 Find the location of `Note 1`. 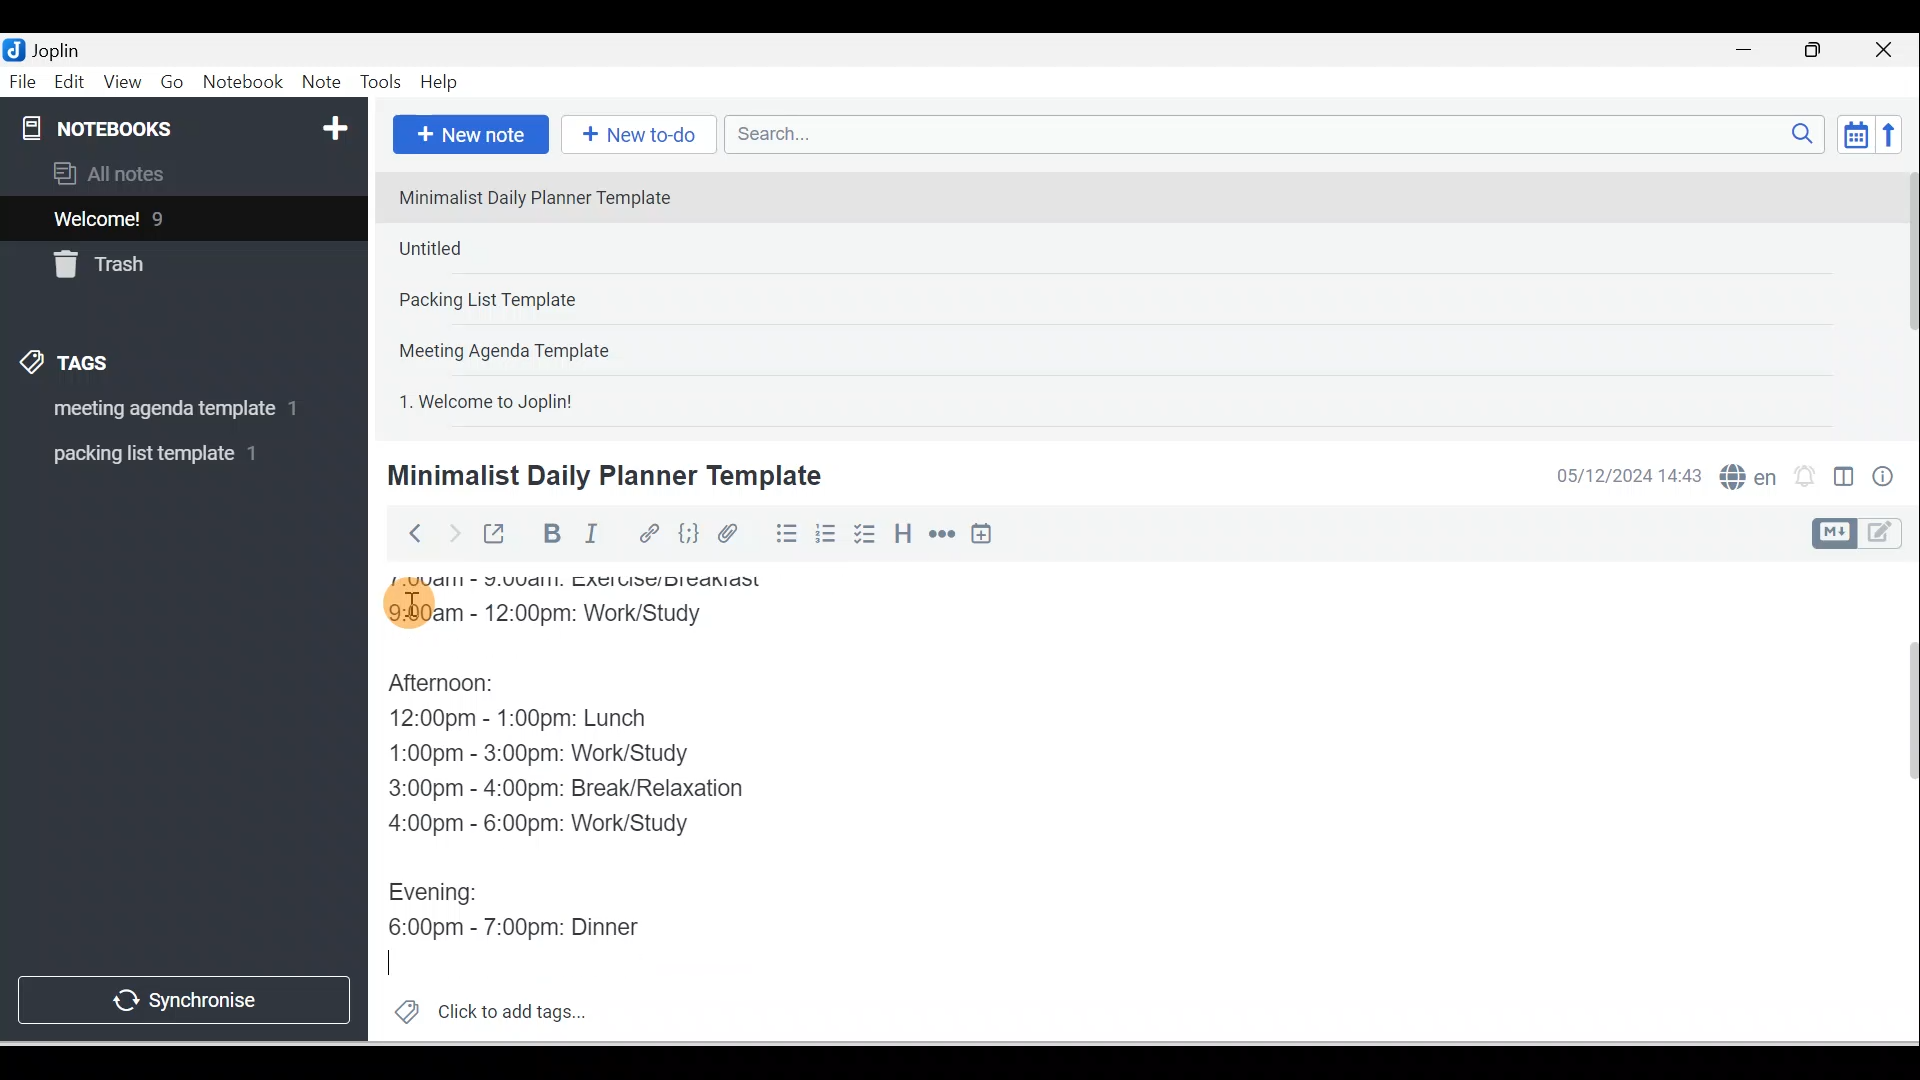

Note 1 is located at coordinates (549, 196).